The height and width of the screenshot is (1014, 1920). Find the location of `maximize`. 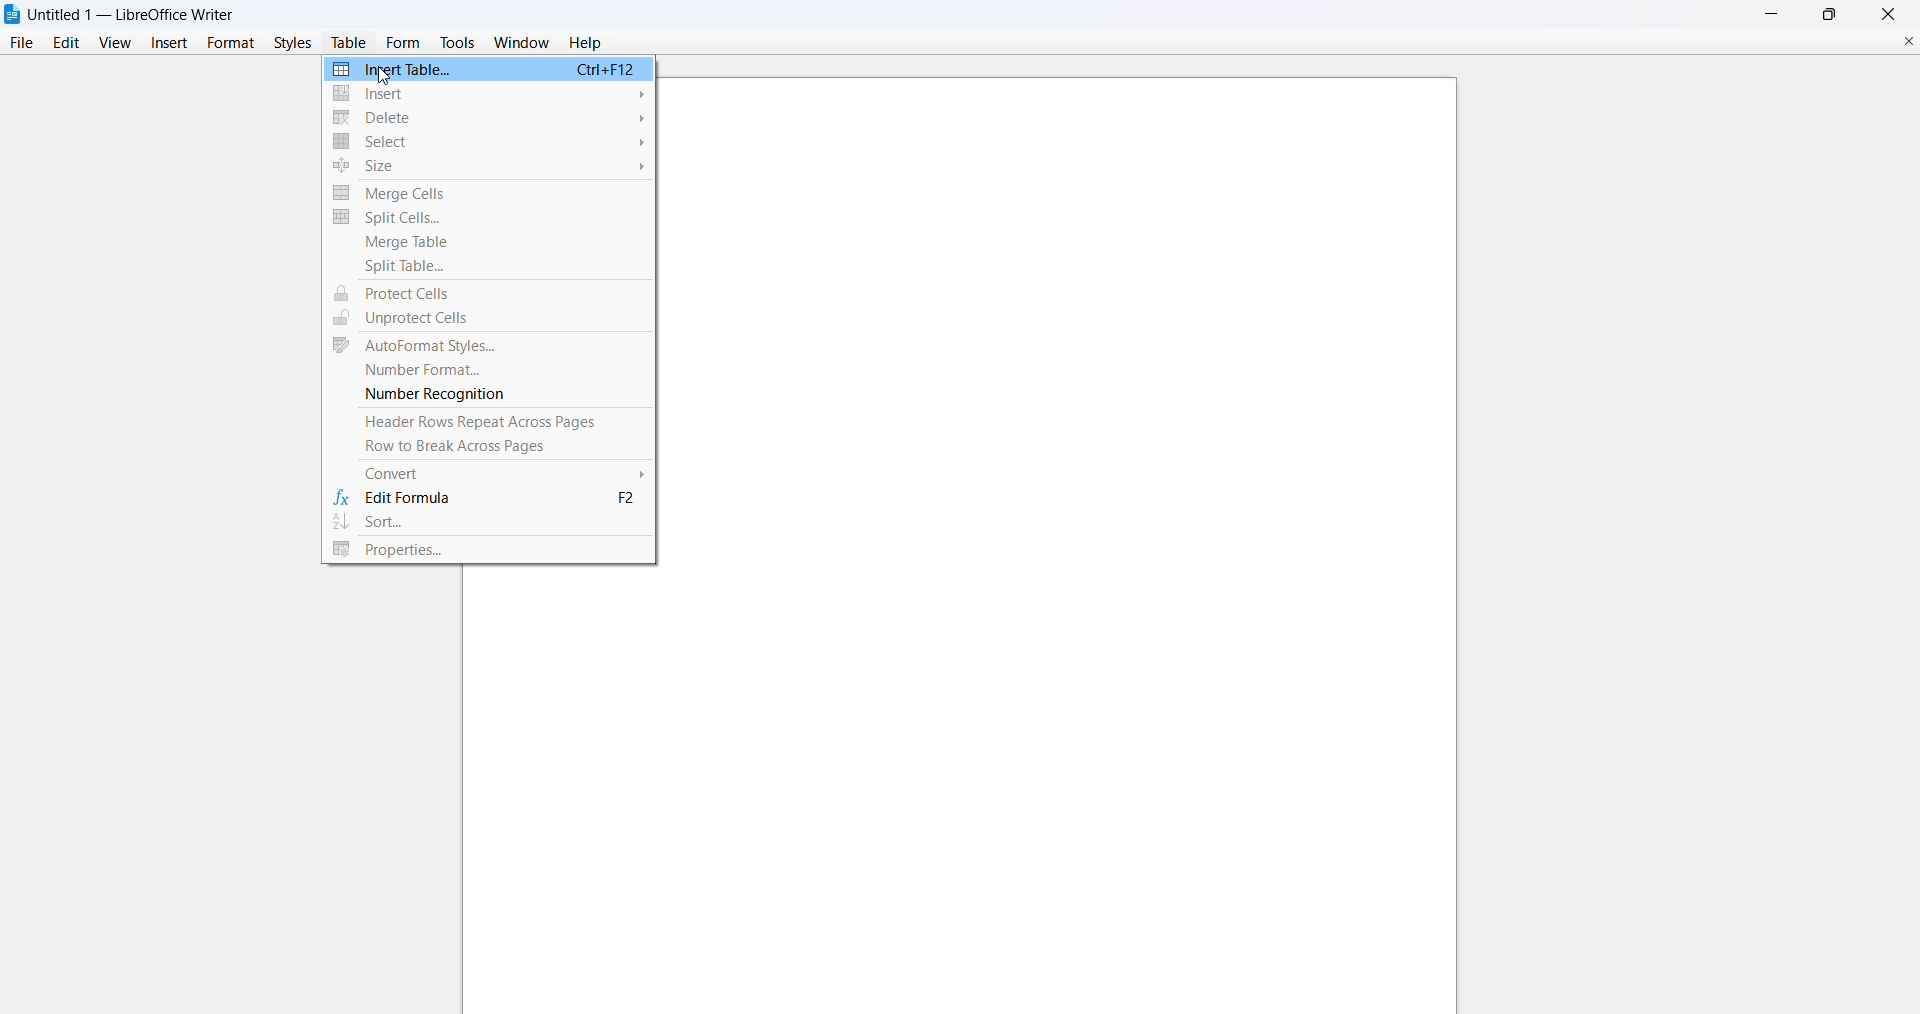

maximize is located at coordinates (1832, 14).